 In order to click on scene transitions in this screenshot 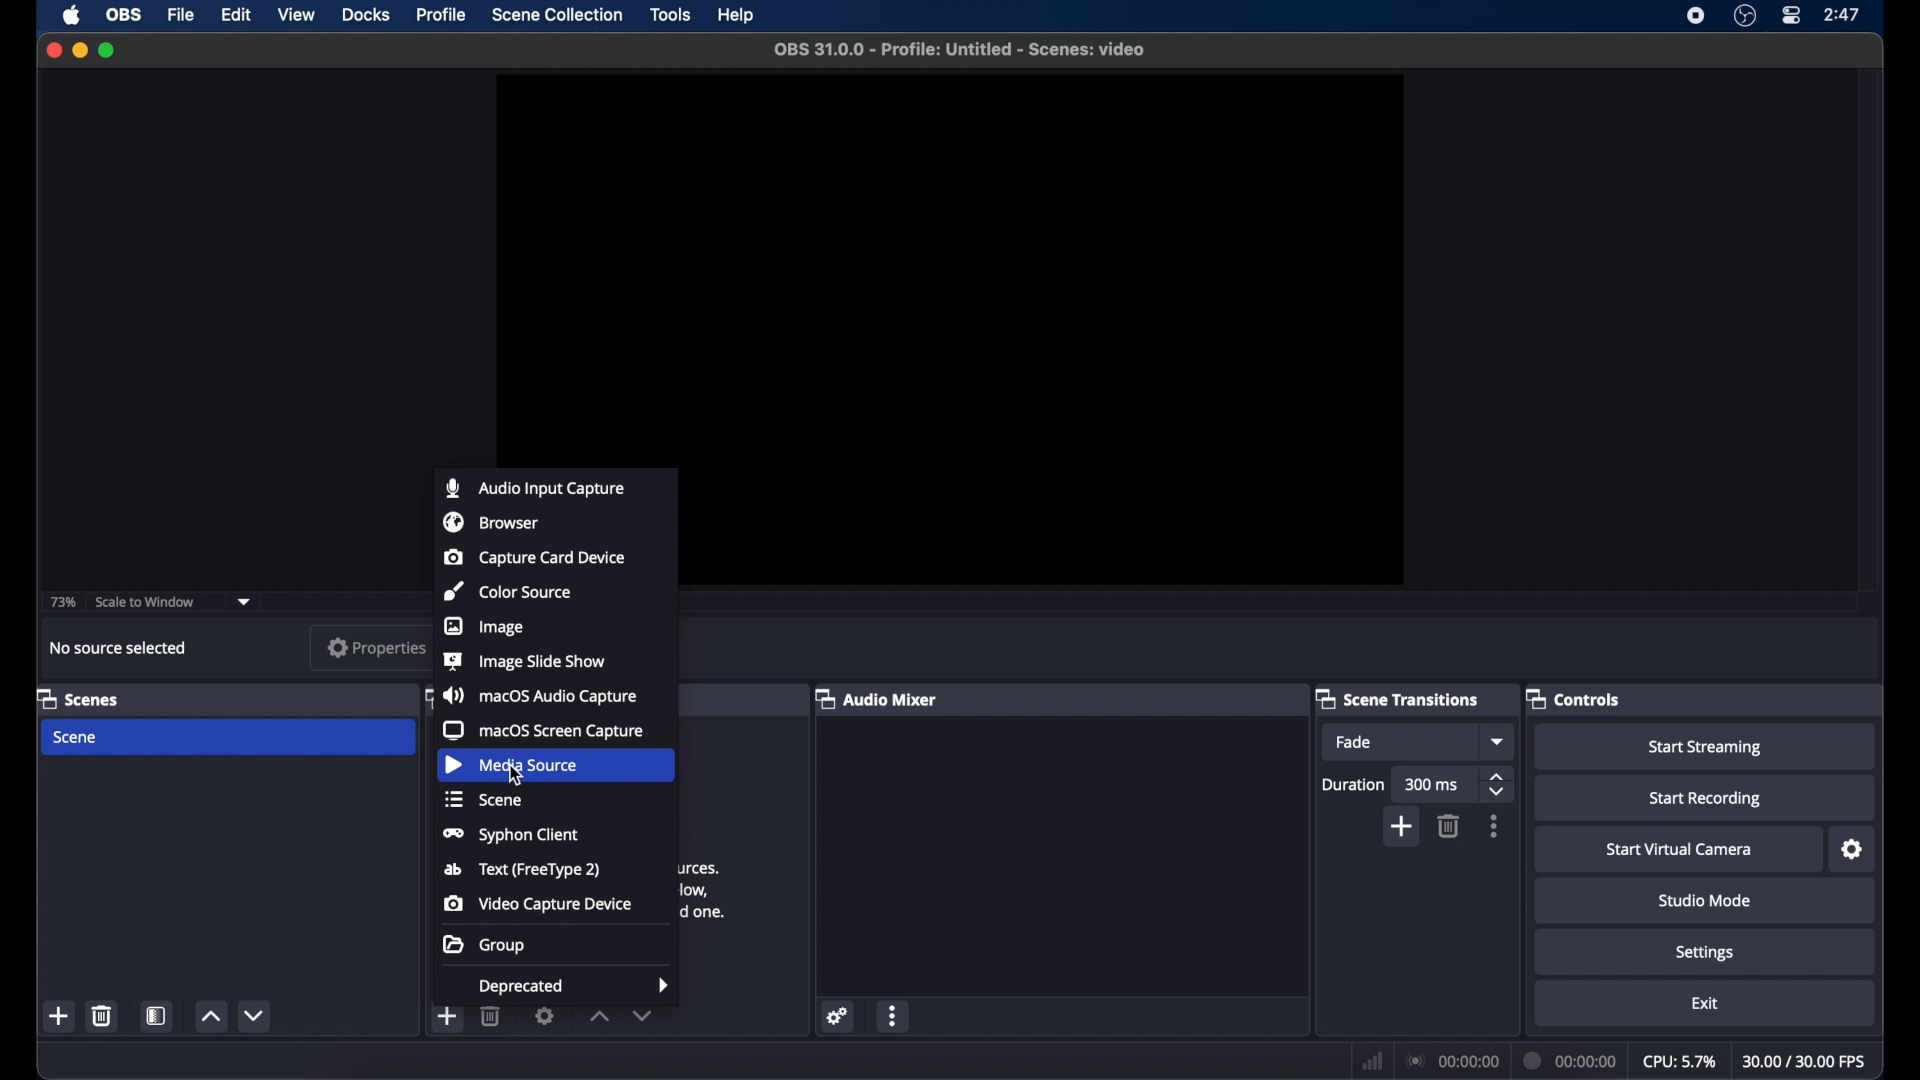, I will do `click(1397, 698)`.